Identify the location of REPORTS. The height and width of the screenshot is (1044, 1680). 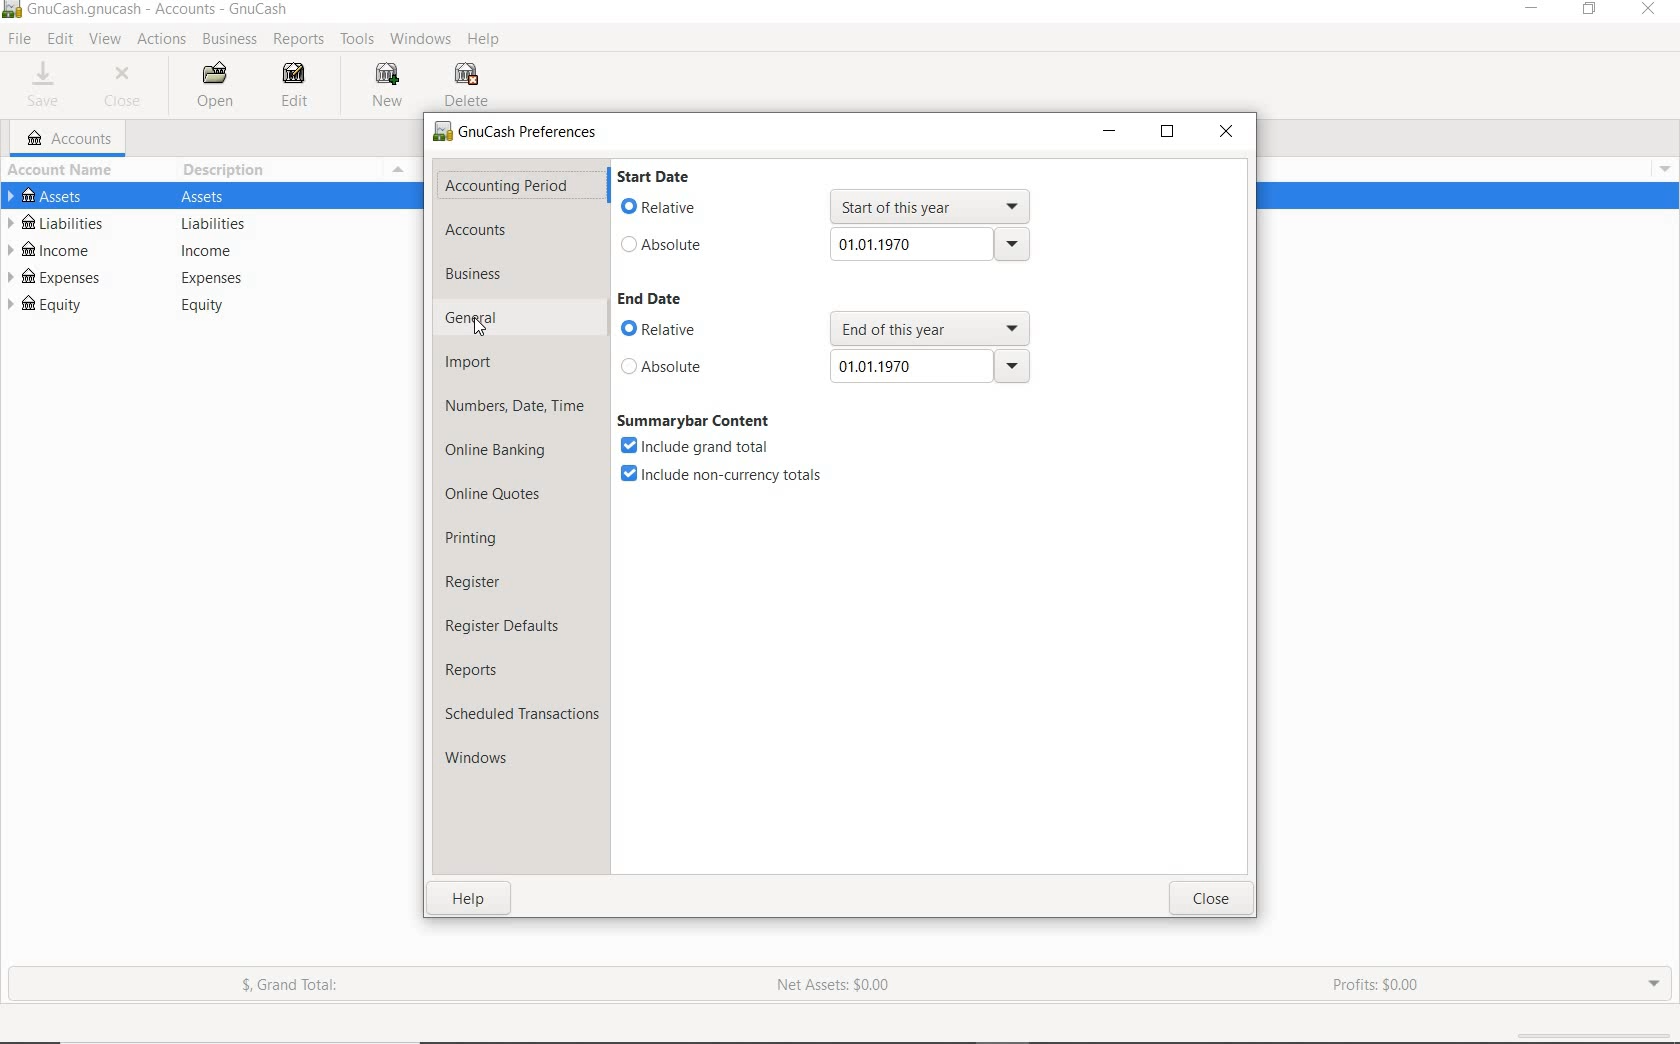
(299, 40).